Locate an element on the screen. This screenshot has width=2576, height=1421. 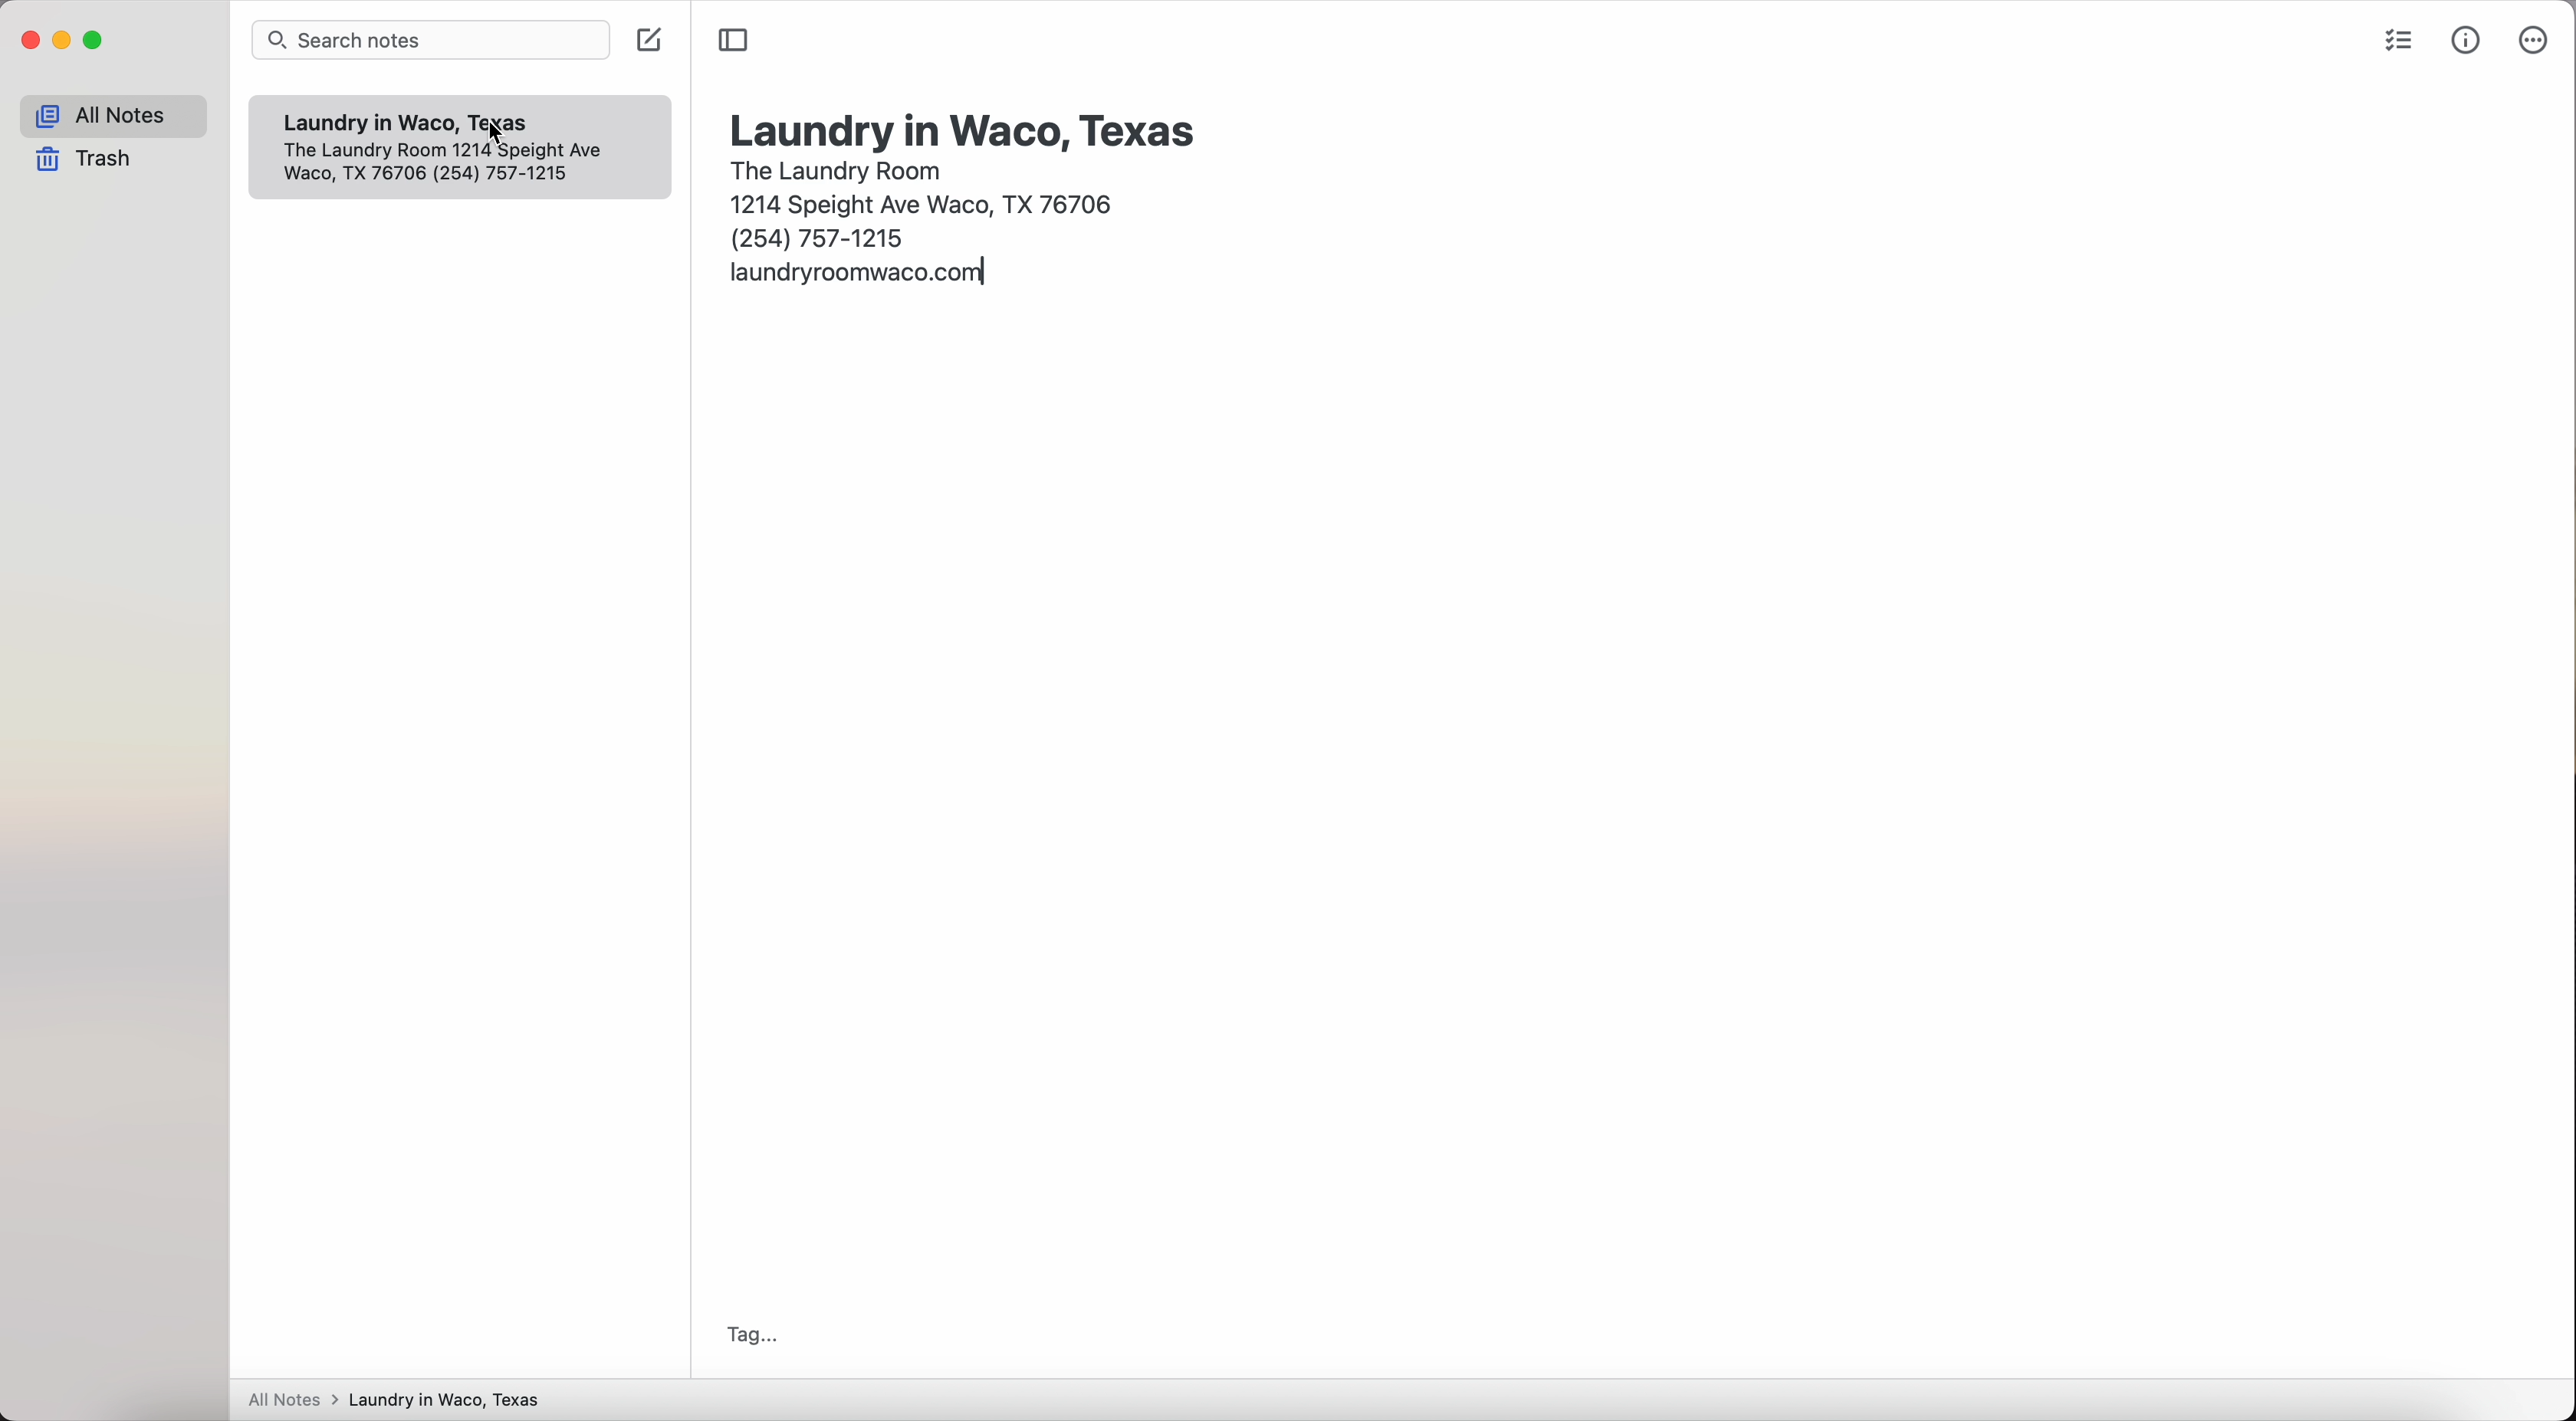
click on create note is located at coordinates (652, 40).